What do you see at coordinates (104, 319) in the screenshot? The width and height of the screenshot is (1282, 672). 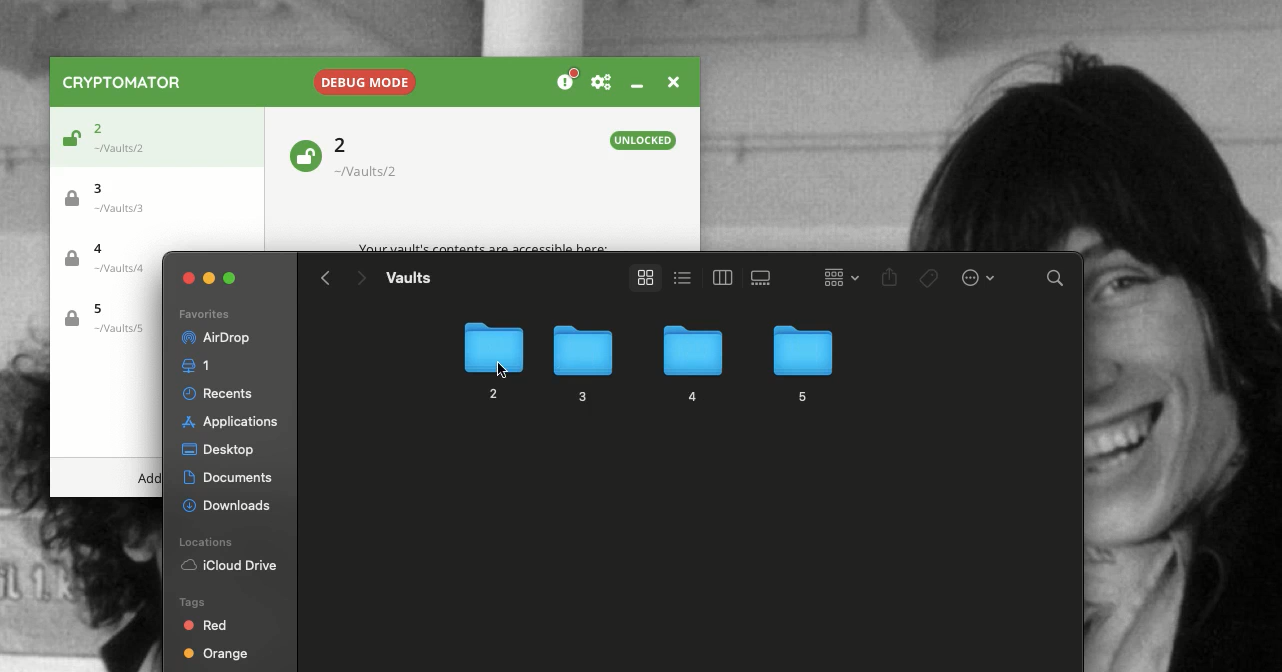 I see `Vault 5` at bounding box center [104, 319].